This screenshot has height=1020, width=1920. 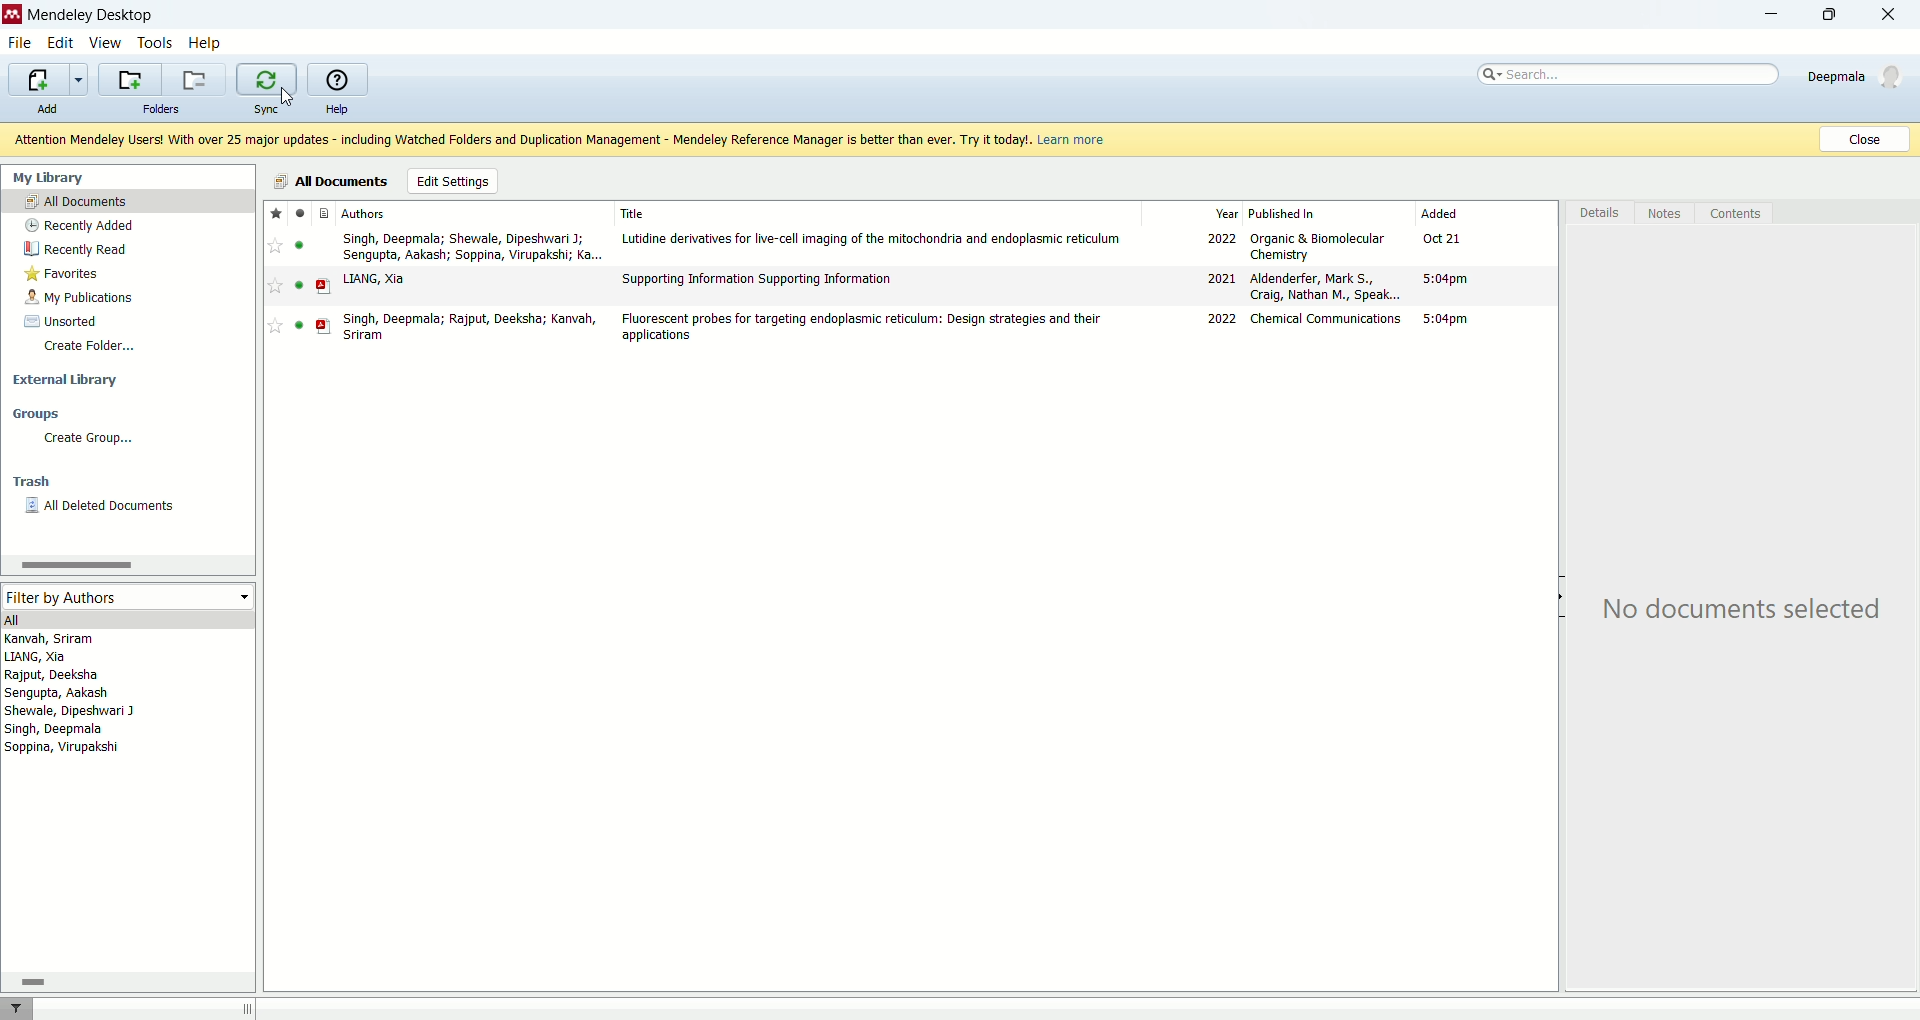 What do you see at coordinates (205, 43) in the screenshot?
I see `help` at bounding box center [205, 43].